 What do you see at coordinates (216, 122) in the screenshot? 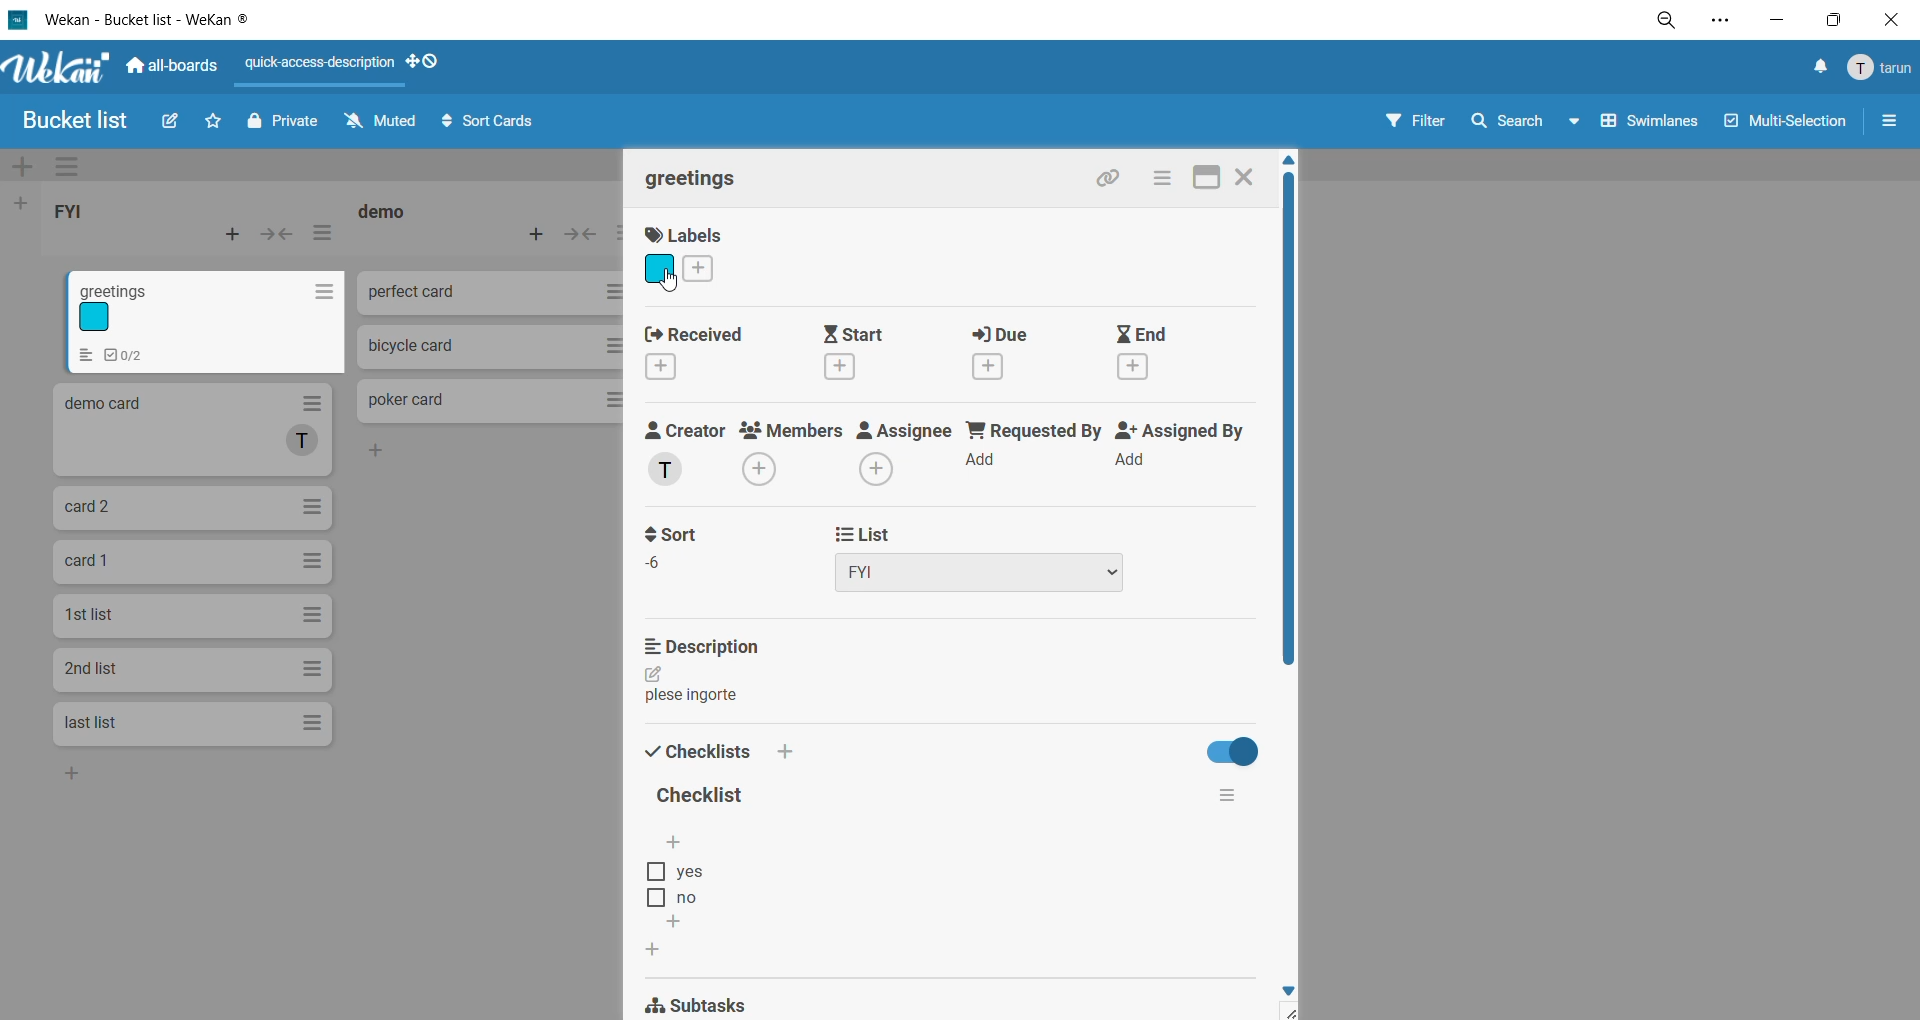
I see `star` at bounding box center [216, 122].